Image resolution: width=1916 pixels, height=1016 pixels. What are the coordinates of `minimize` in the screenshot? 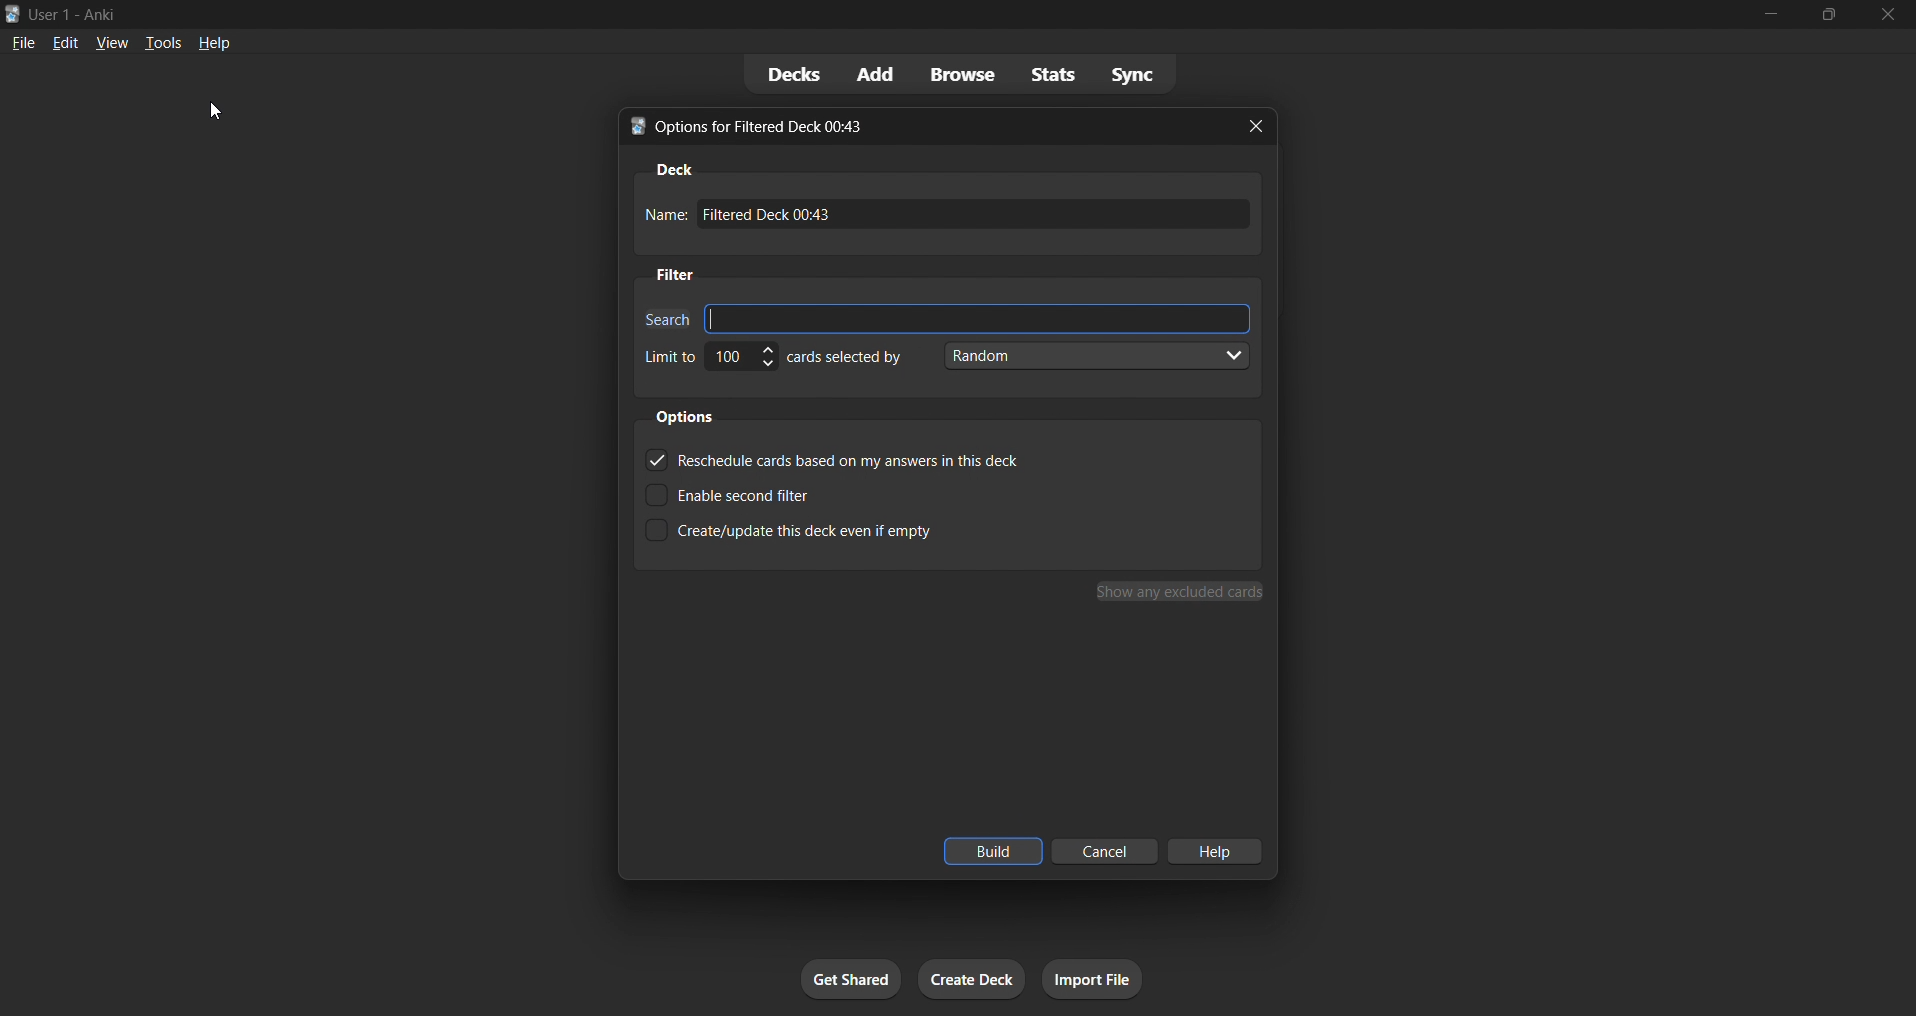 It's located at (1759, 15).